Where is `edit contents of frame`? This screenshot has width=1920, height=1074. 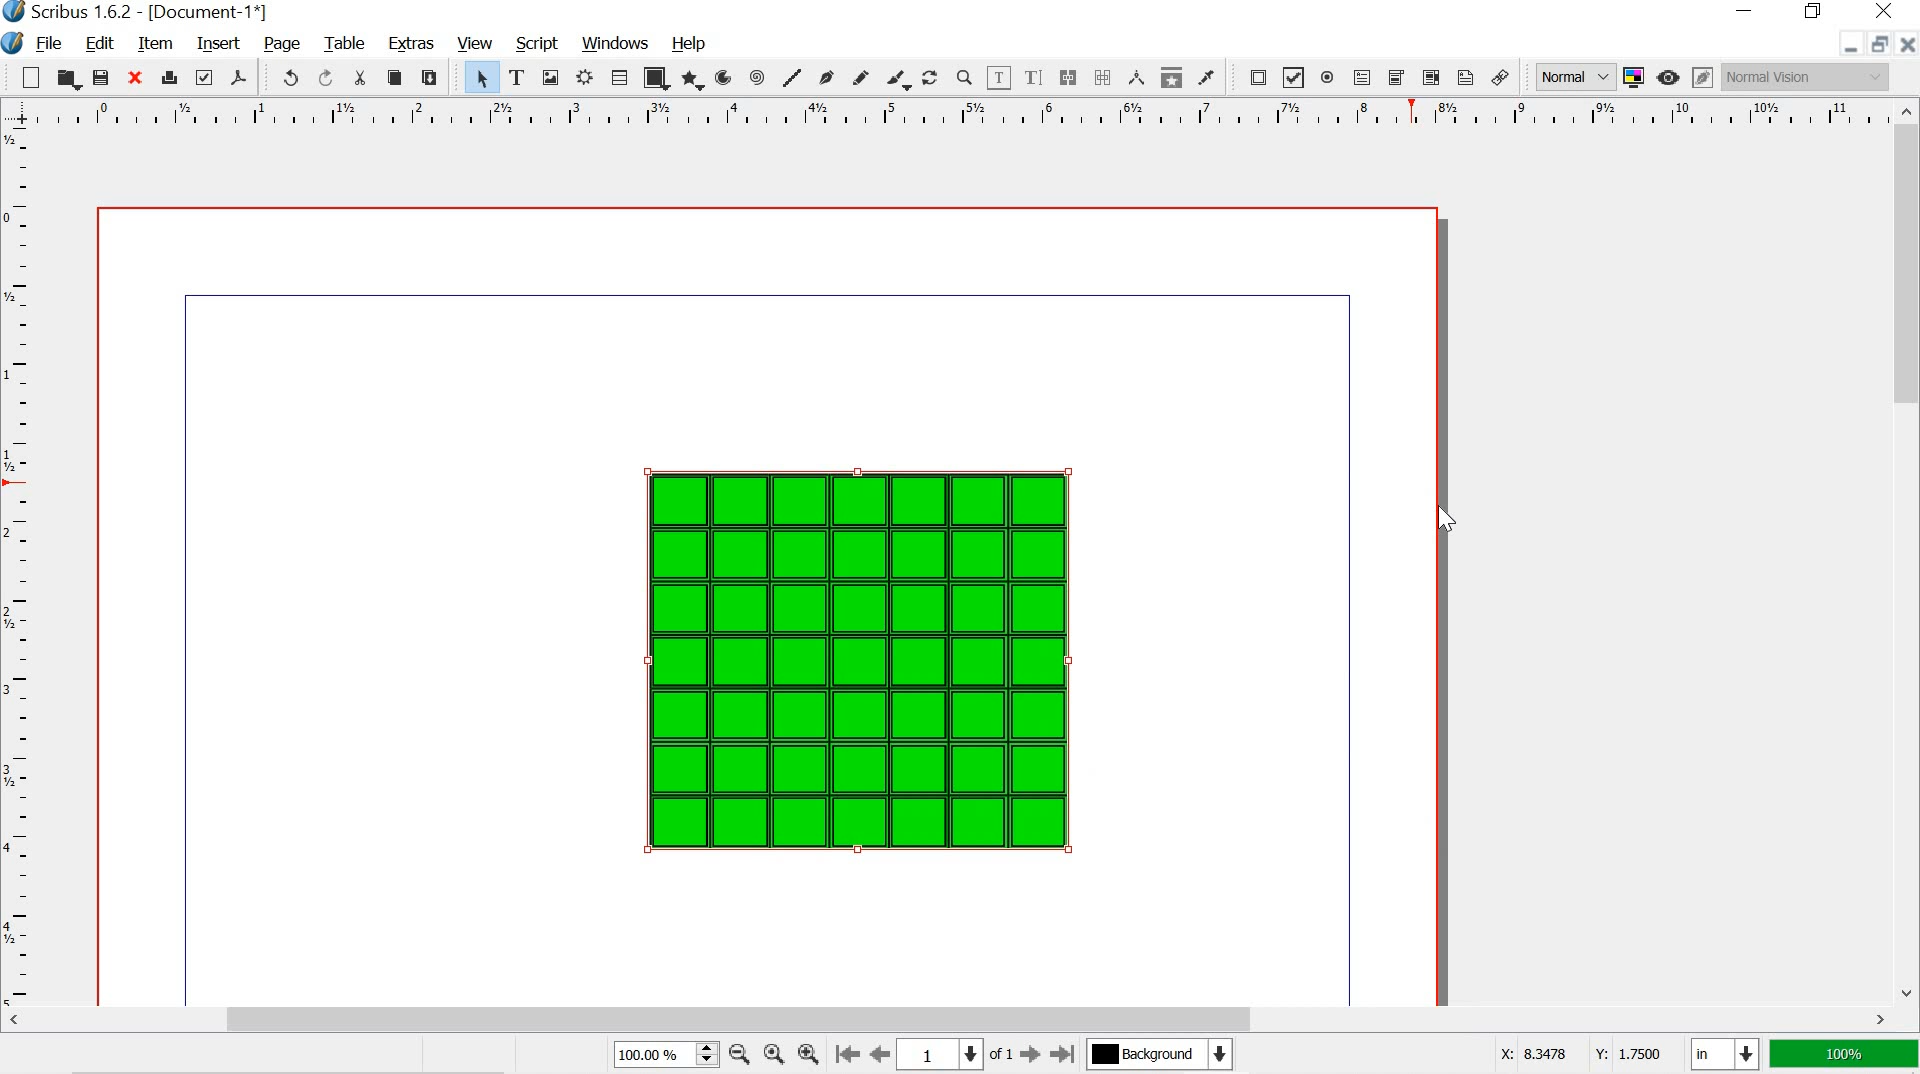 edit contents of frame is located at coordinates (1000, 76).